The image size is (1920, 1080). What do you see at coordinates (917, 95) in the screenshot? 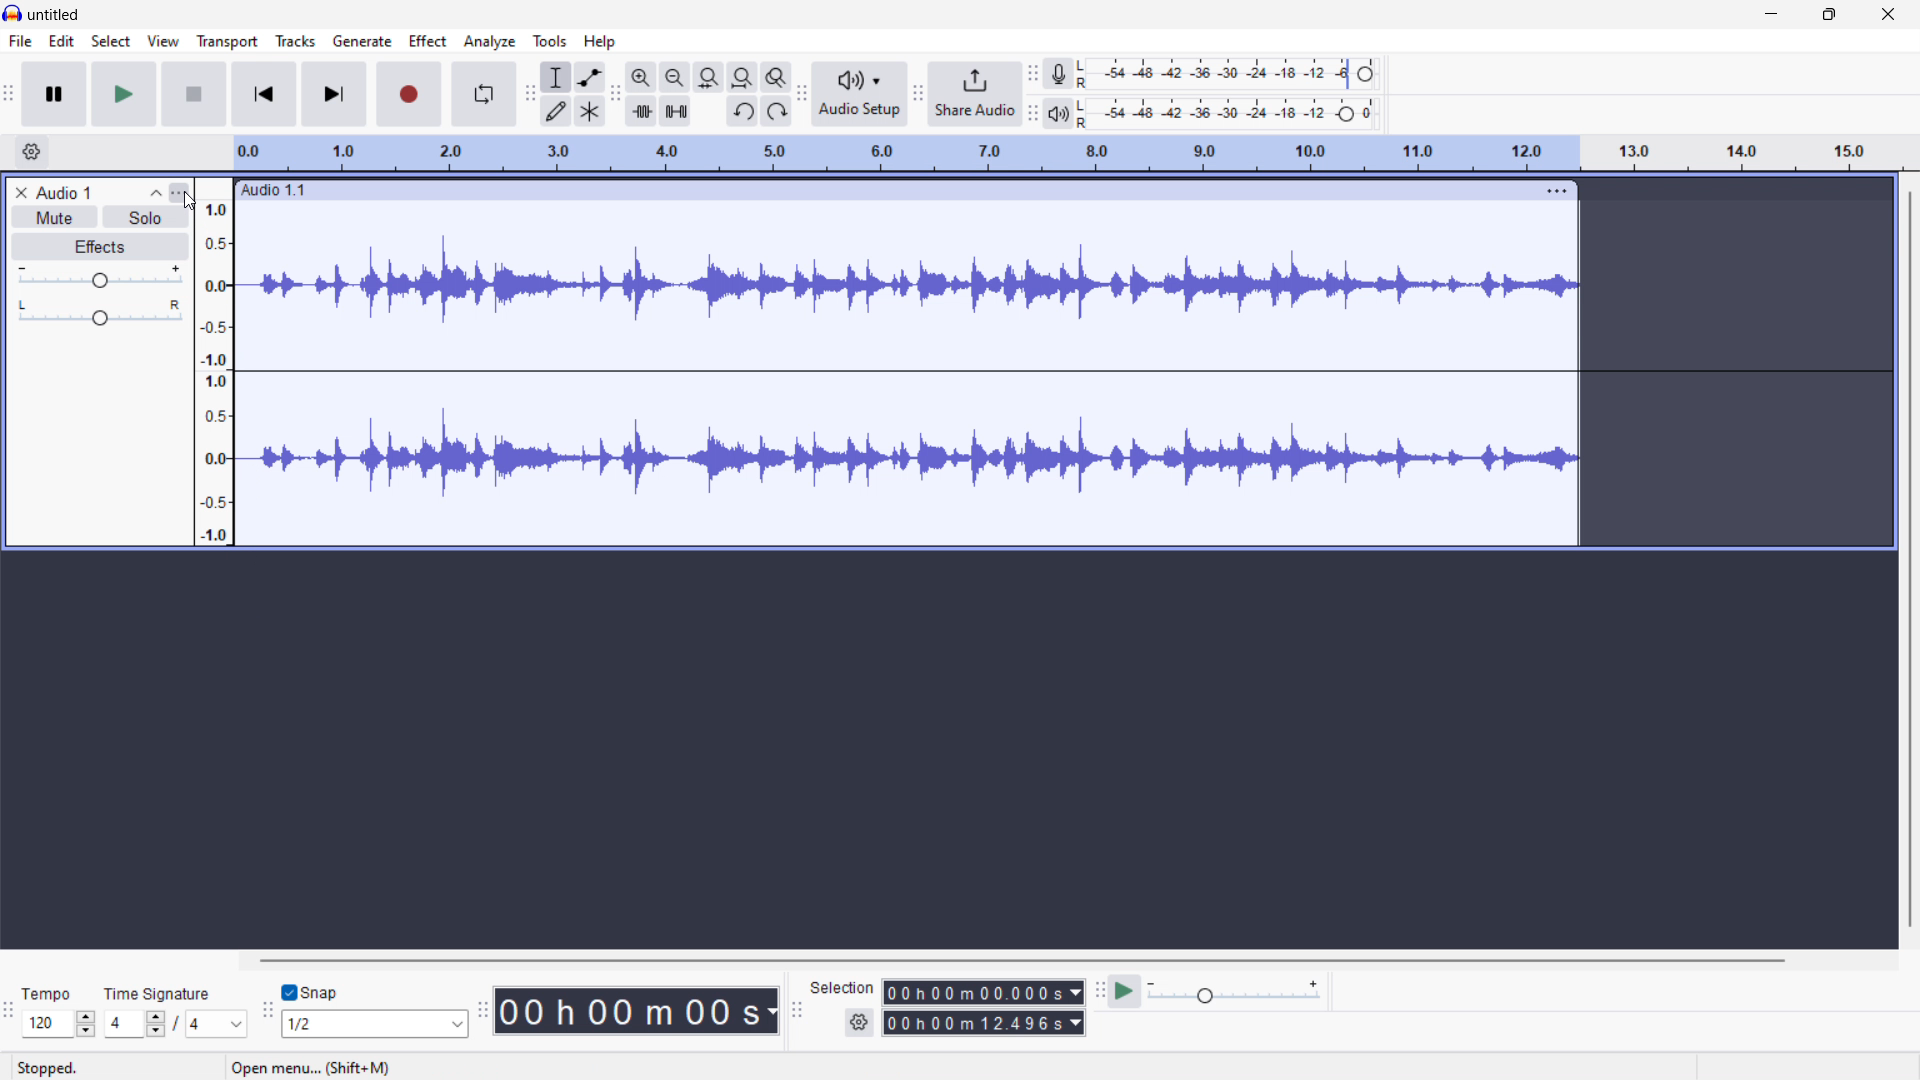
I see `playback meter toolbar` at bounding box center [917, 95].